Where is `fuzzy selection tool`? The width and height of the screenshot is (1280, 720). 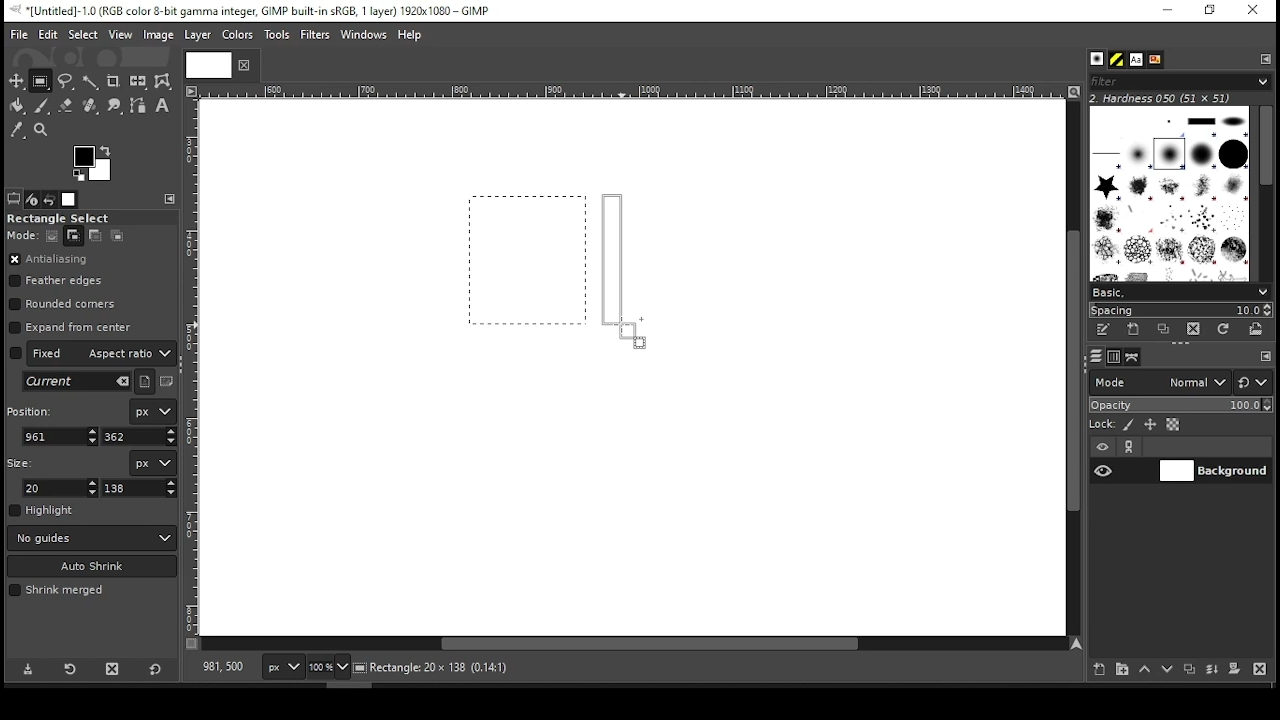 fuzzy selection tool is located at coordinates (91, 82).